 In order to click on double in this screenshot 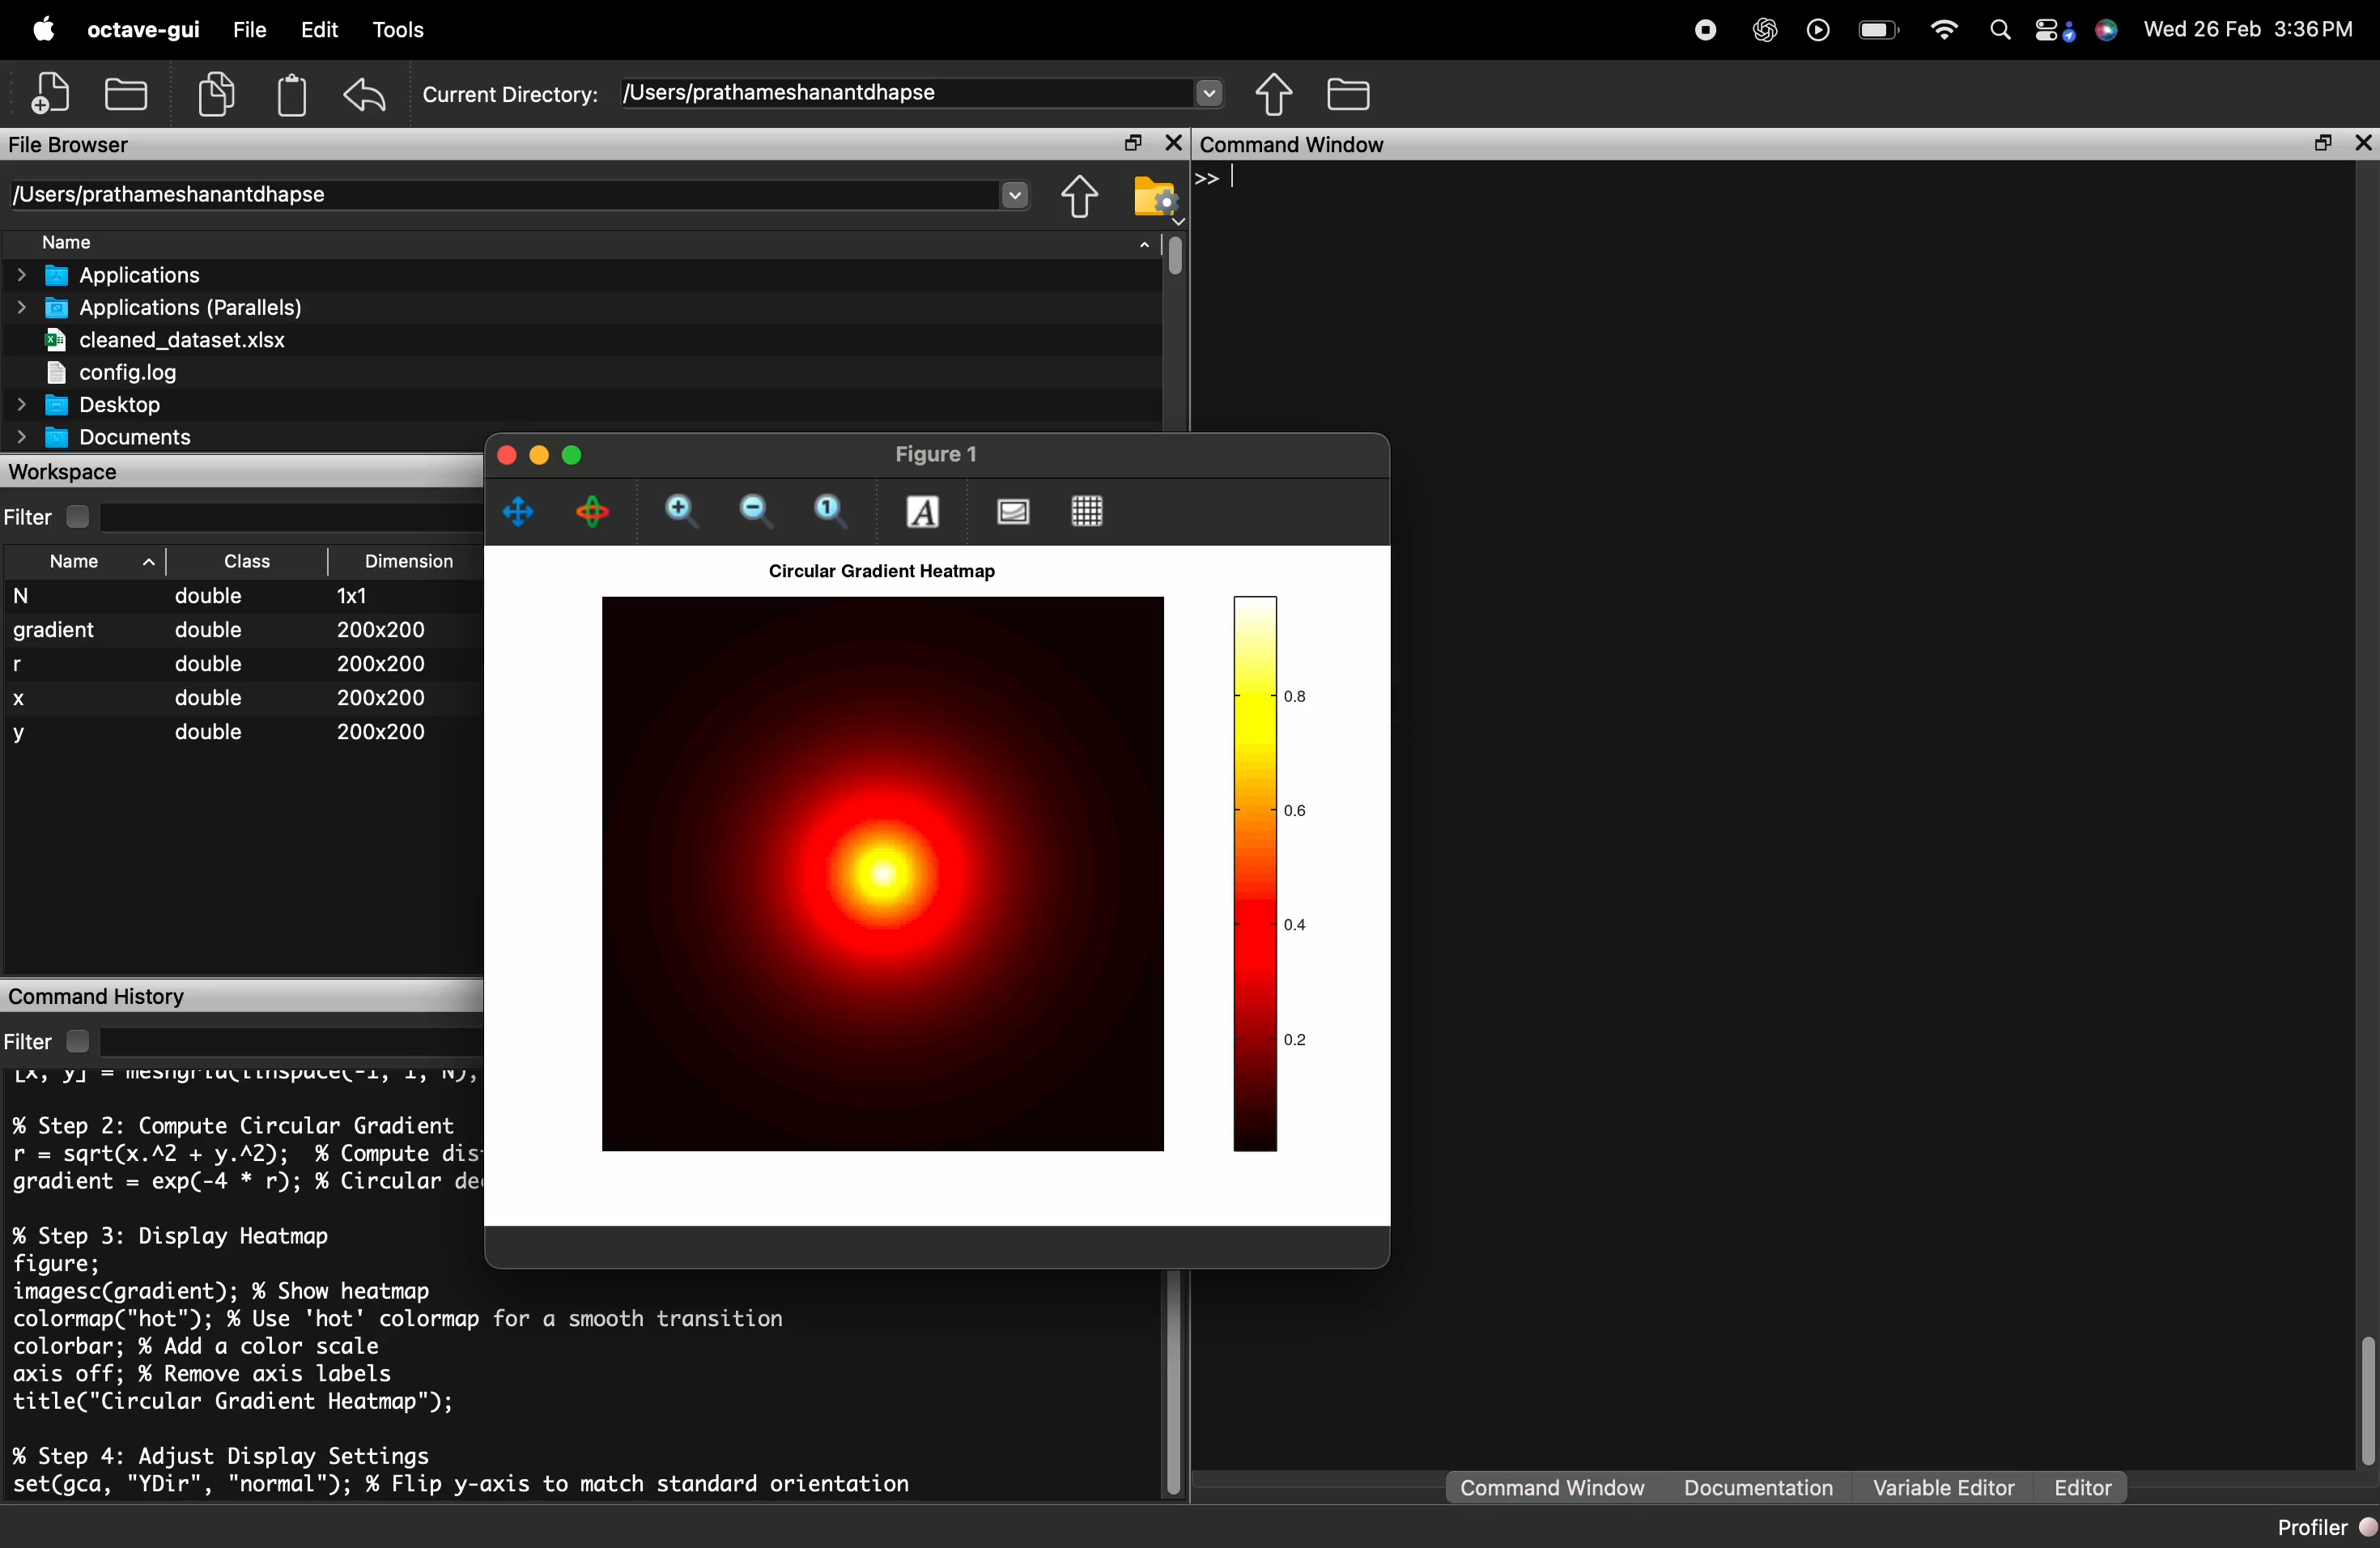, I will do `click(209, 731)`.